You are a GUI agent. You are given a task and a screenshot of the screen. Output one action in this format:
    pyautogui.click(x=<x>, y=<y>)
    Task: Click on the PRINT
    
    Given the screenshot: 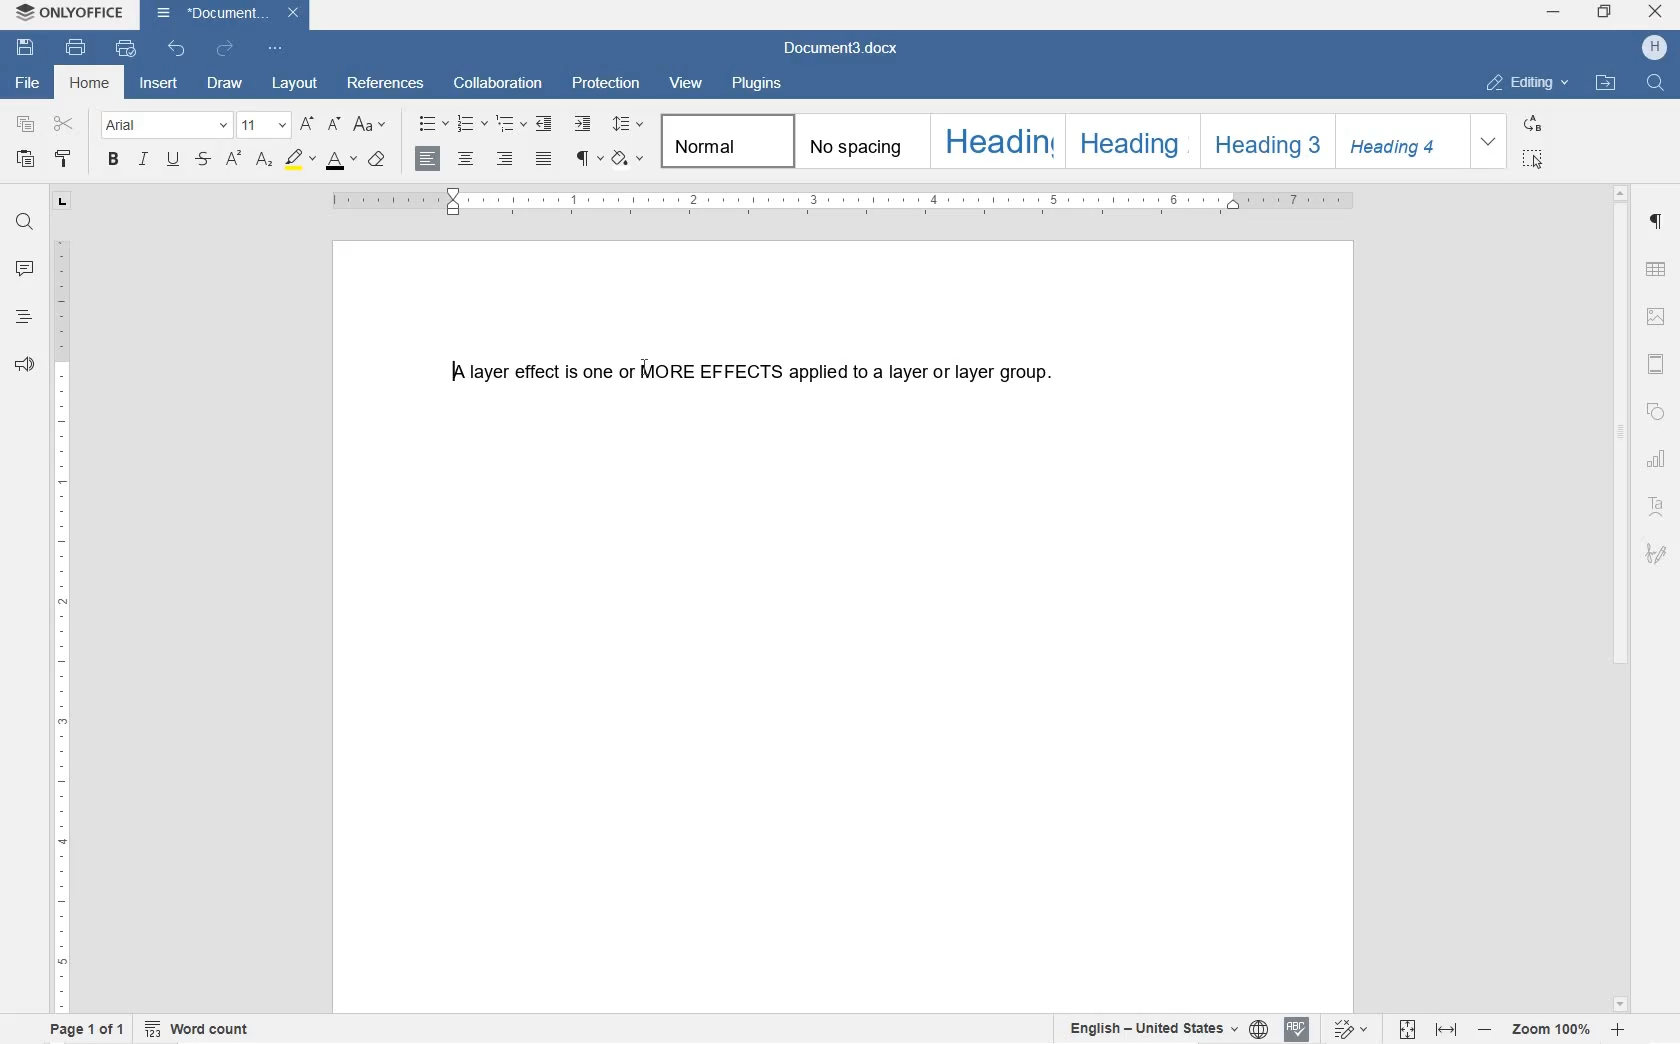 What is the action you would take?
    pyautogui.click(x=74, y=48)
    